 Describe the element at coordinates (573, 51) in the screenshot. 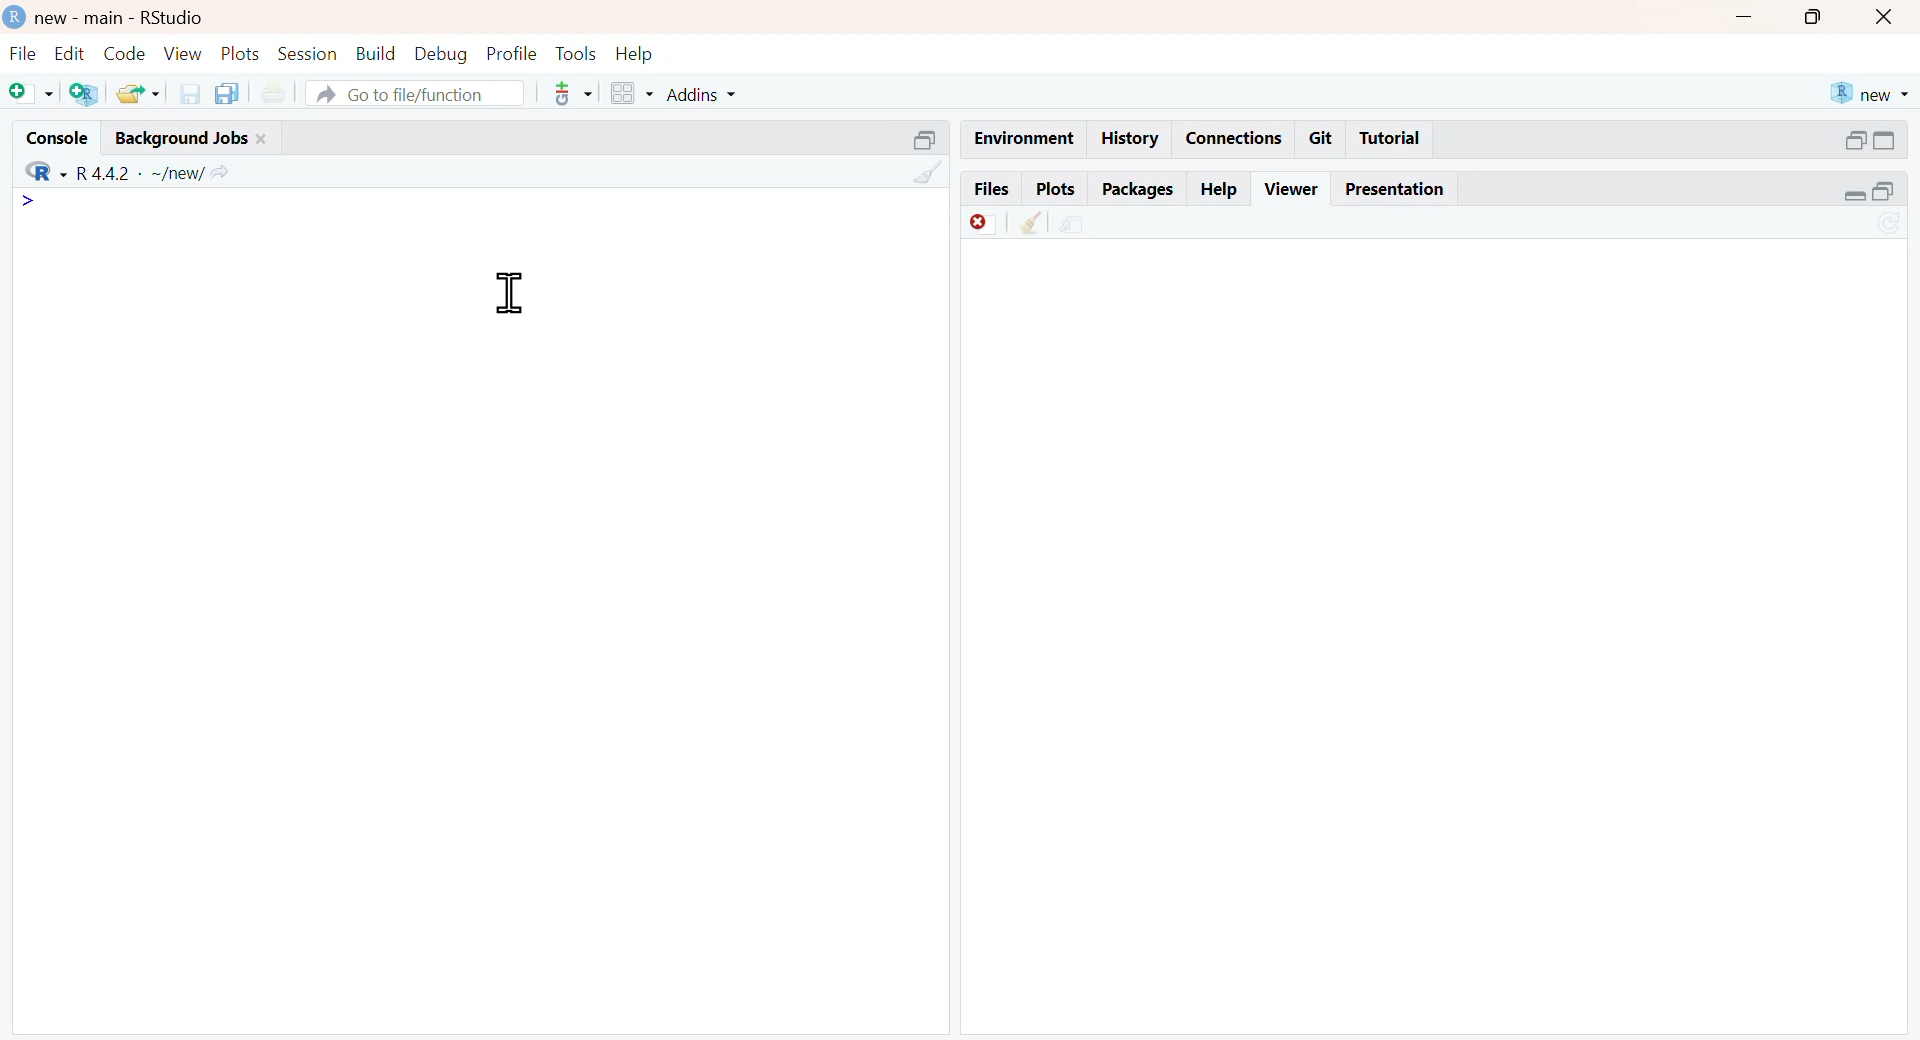

I see `Tools` at that location.